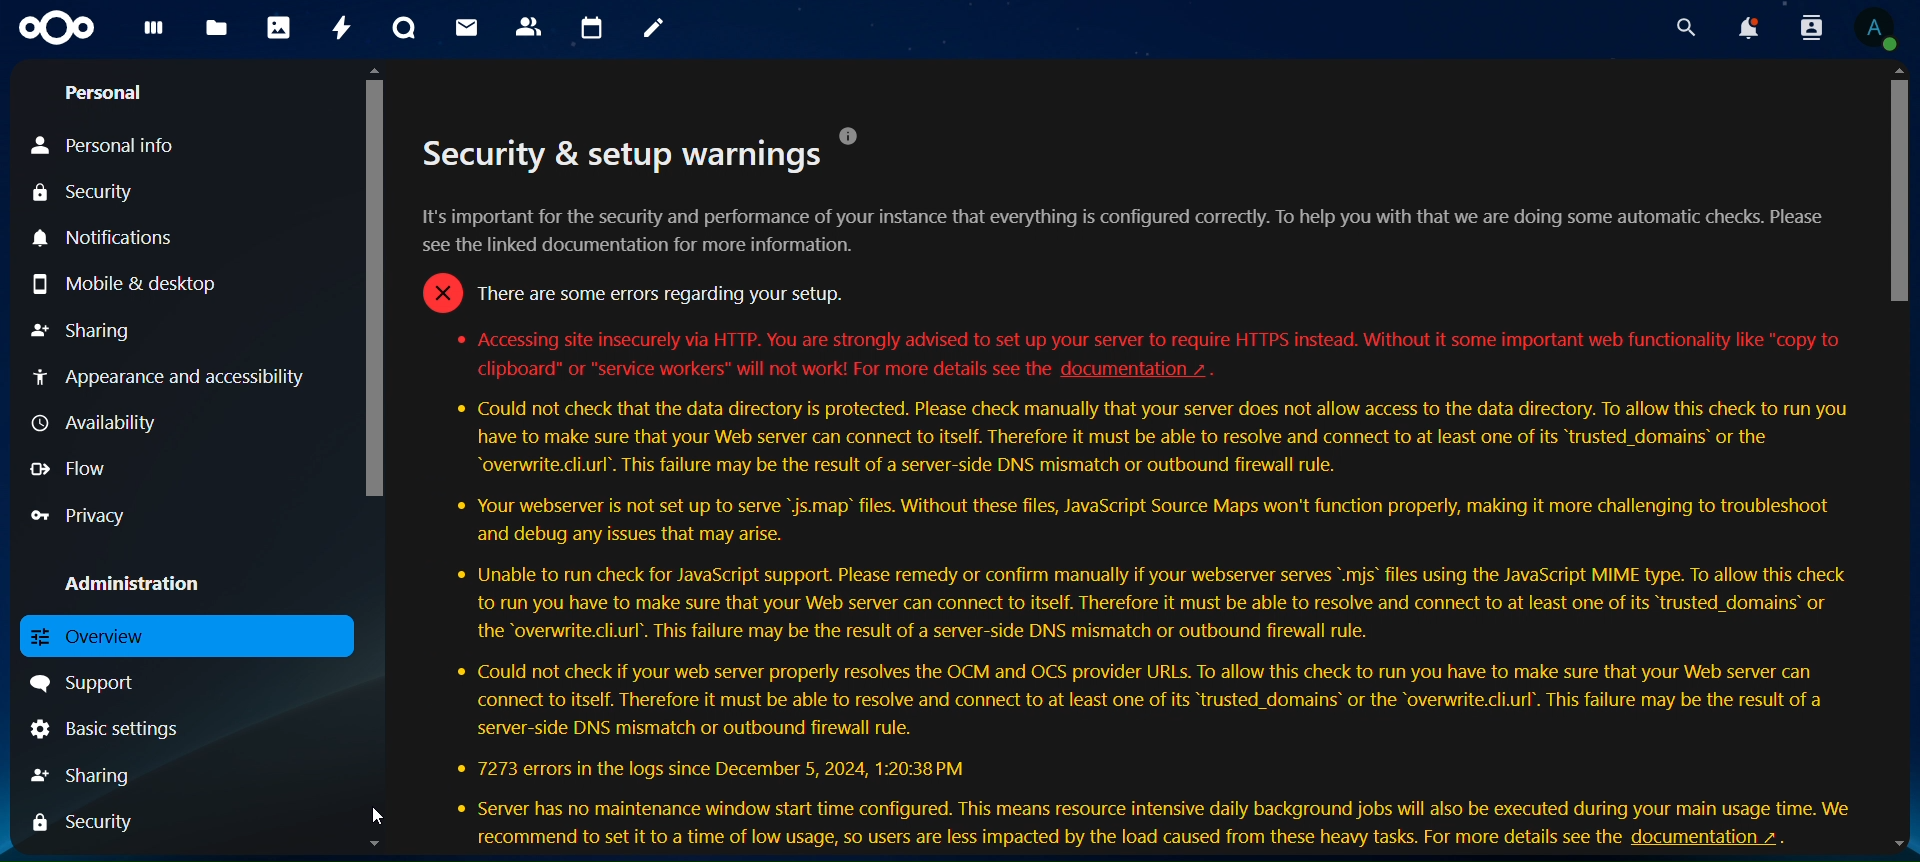 Image resolution: width=1920 pixels, height=862 pixels. Describe the element at coordinates (406, 28) in the screenshot. I see `talk` at that location.